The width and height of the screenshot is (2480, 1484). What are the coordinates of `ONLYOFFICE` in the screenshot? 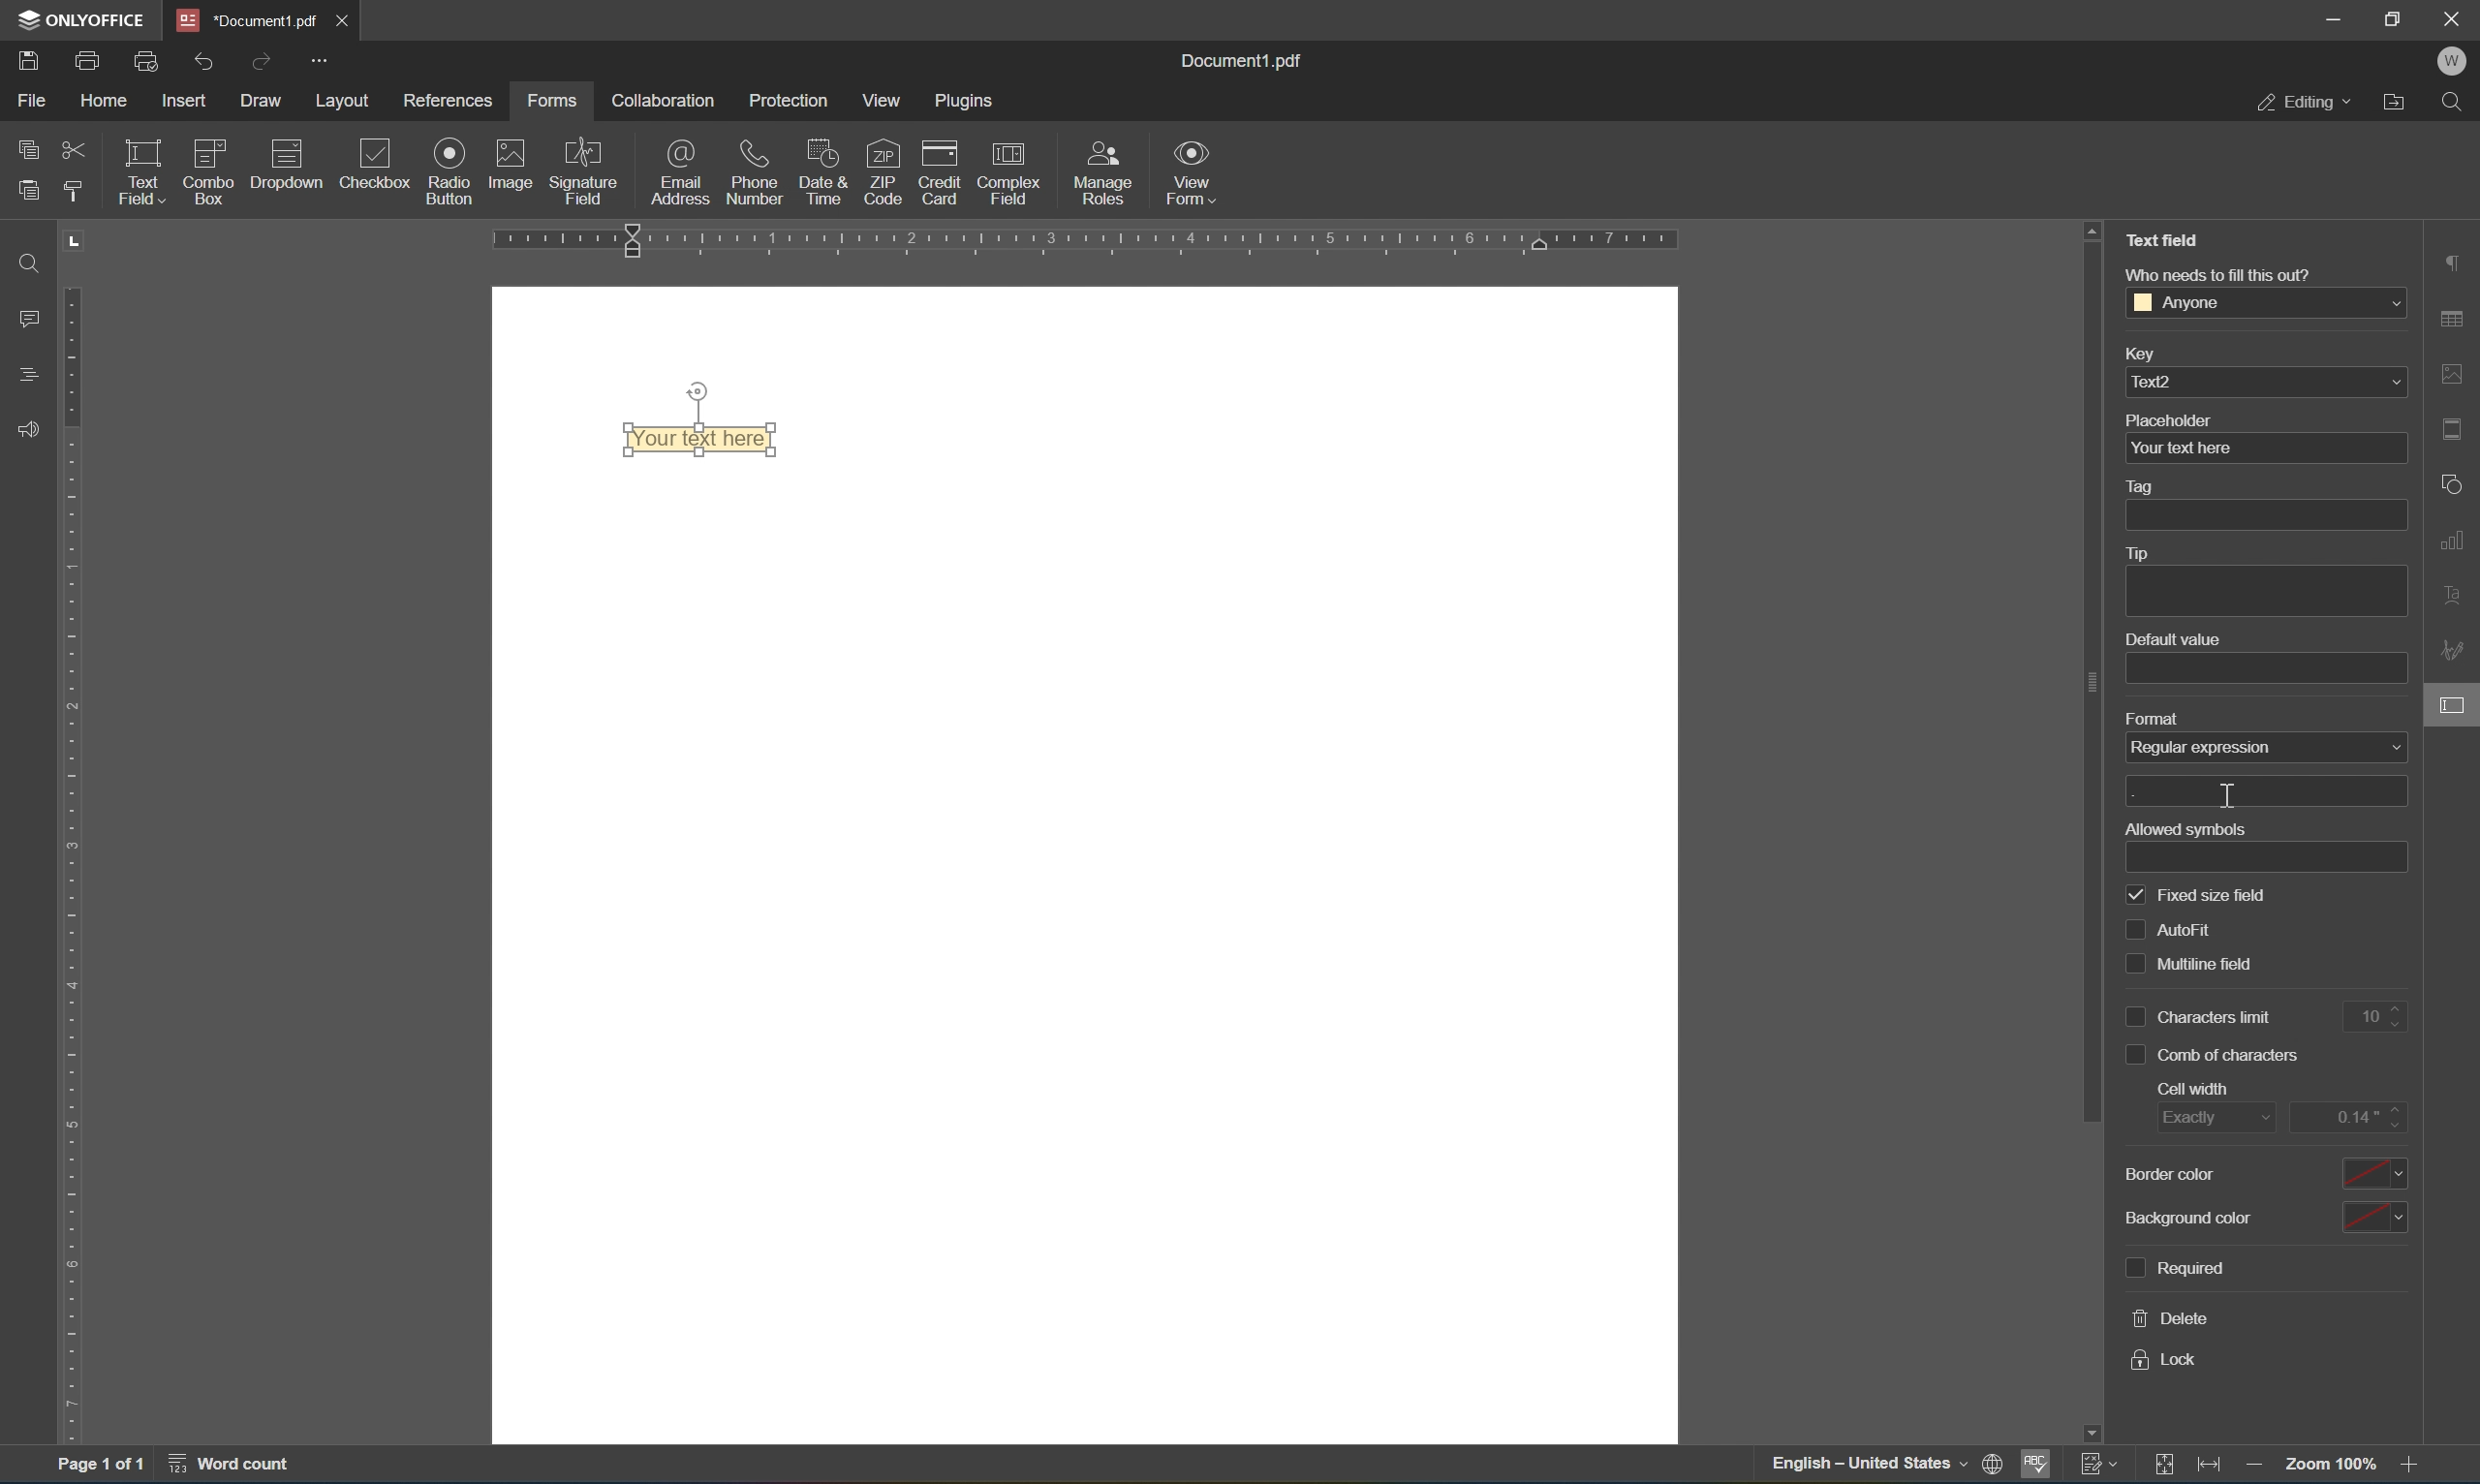 It's located at (85, 19).